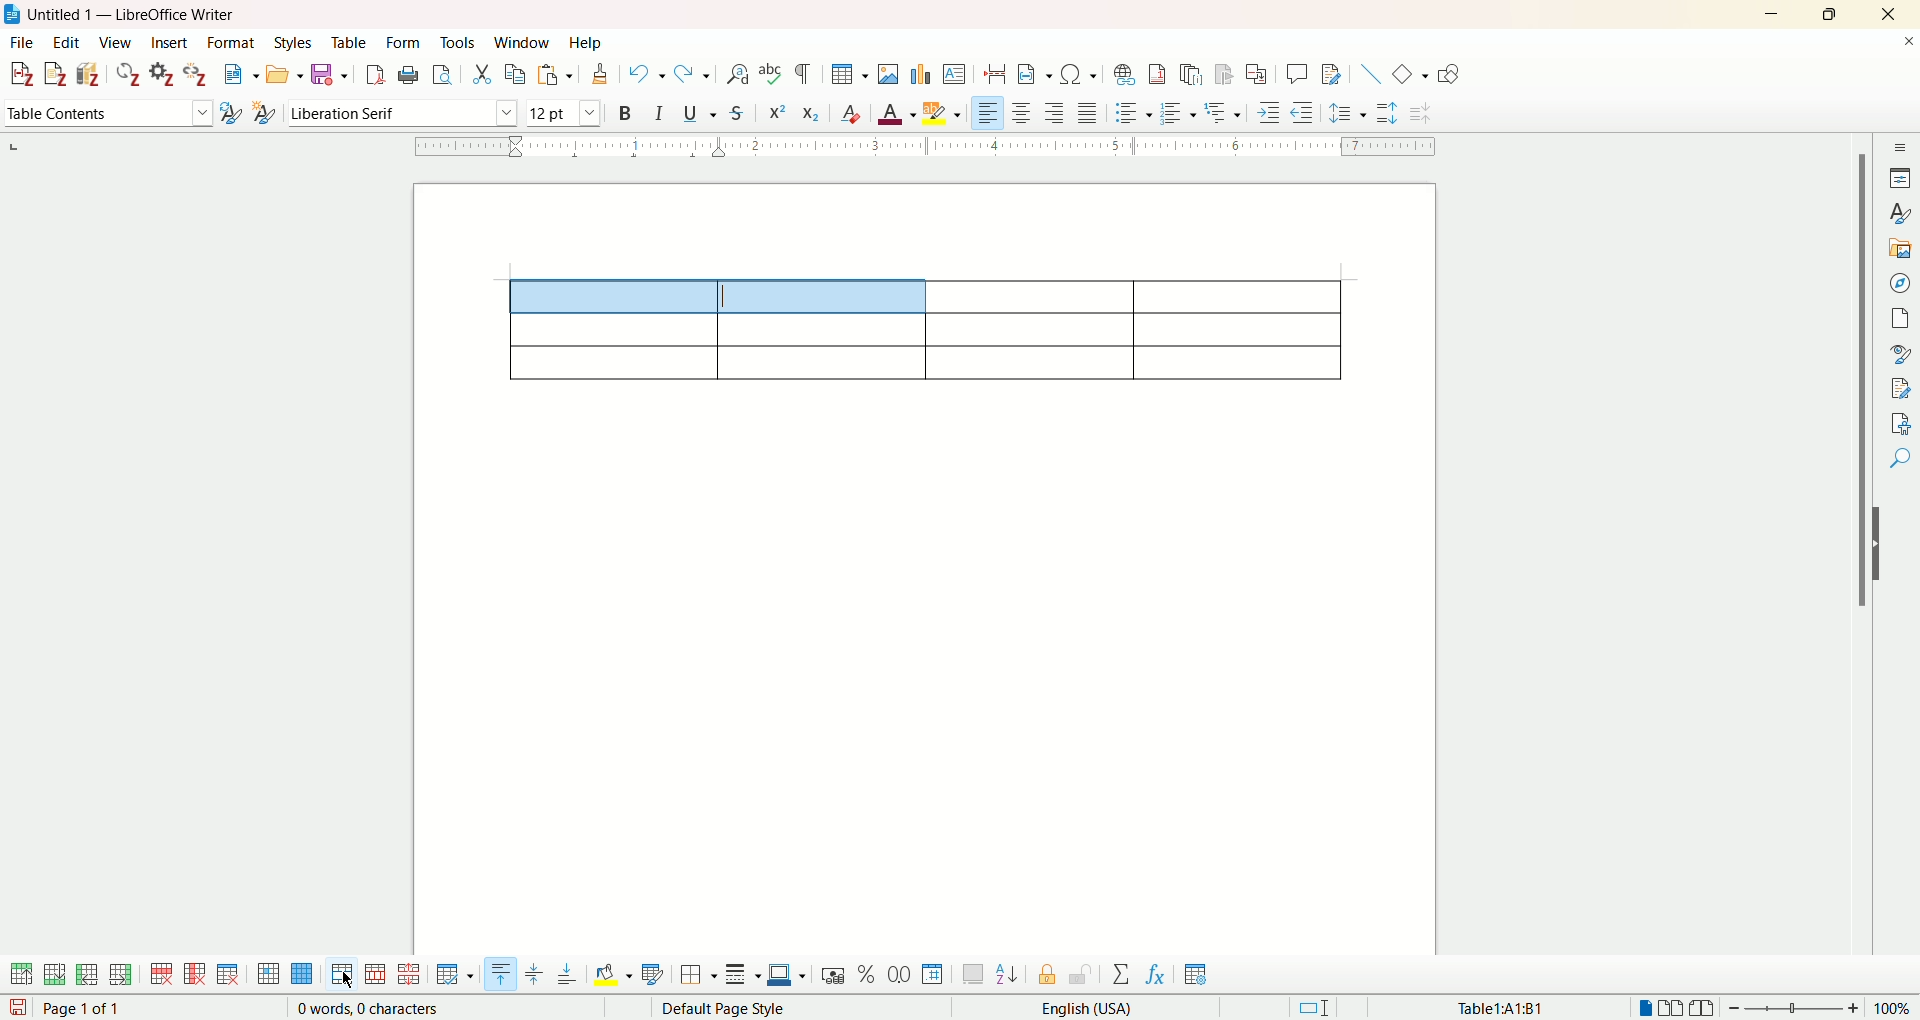 The image size is (1920, 1020). Describe the element at coordinates (1135, 113) in the screenshot. I see `unordered list` at that location.